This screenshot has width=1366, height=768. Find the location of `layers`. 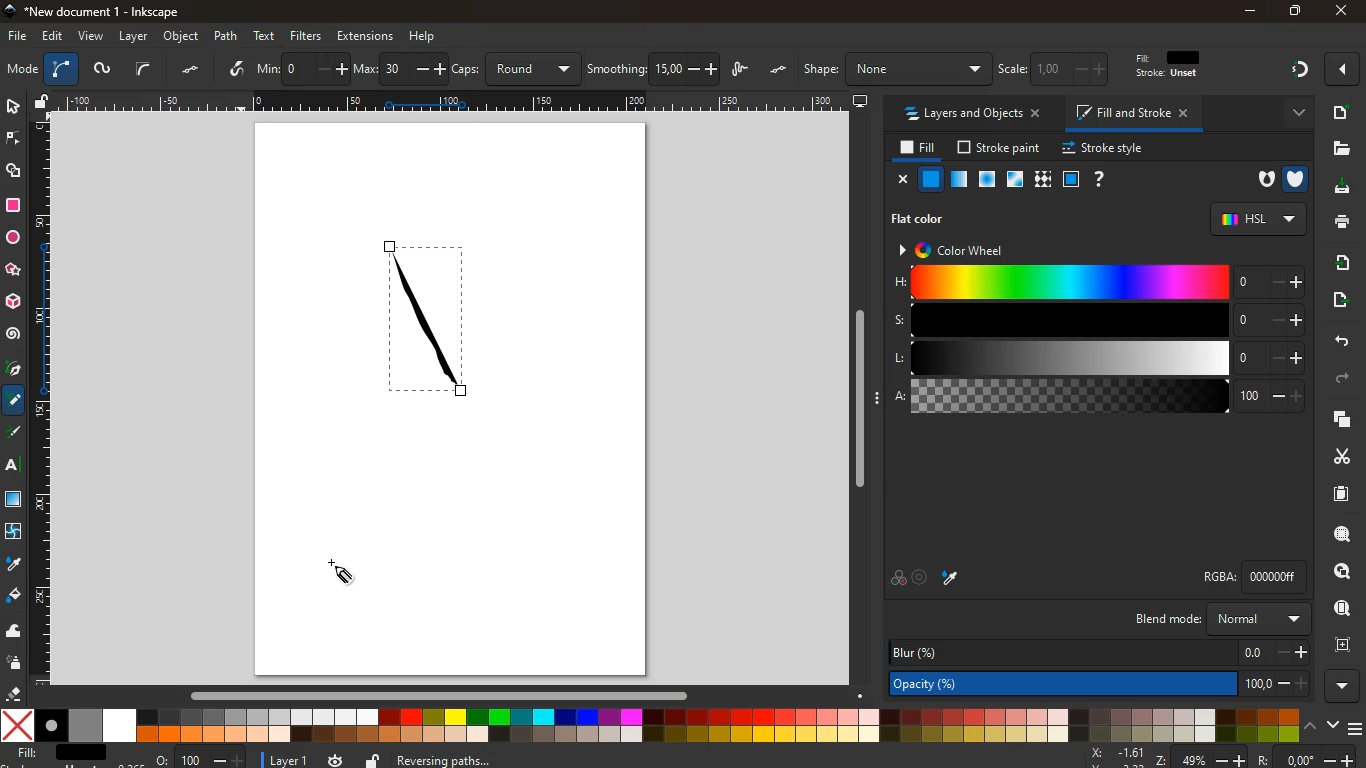

layers is located at coordinates (1335, 419).